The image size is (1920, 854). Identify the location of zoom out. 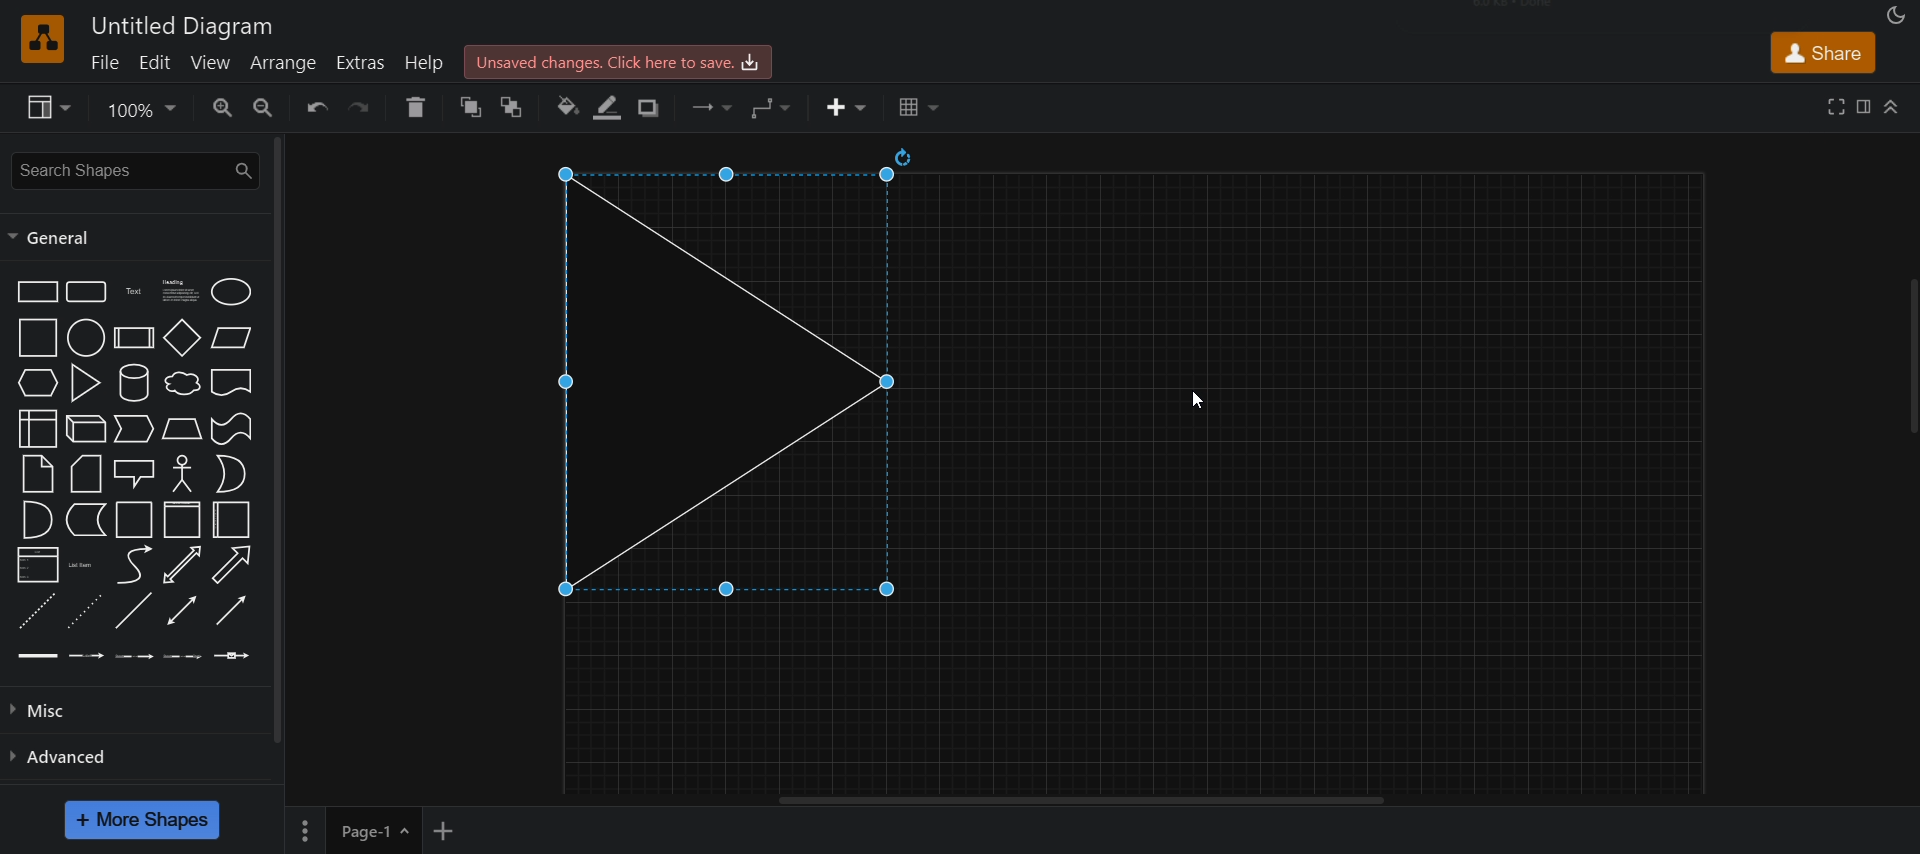
(267, 109).